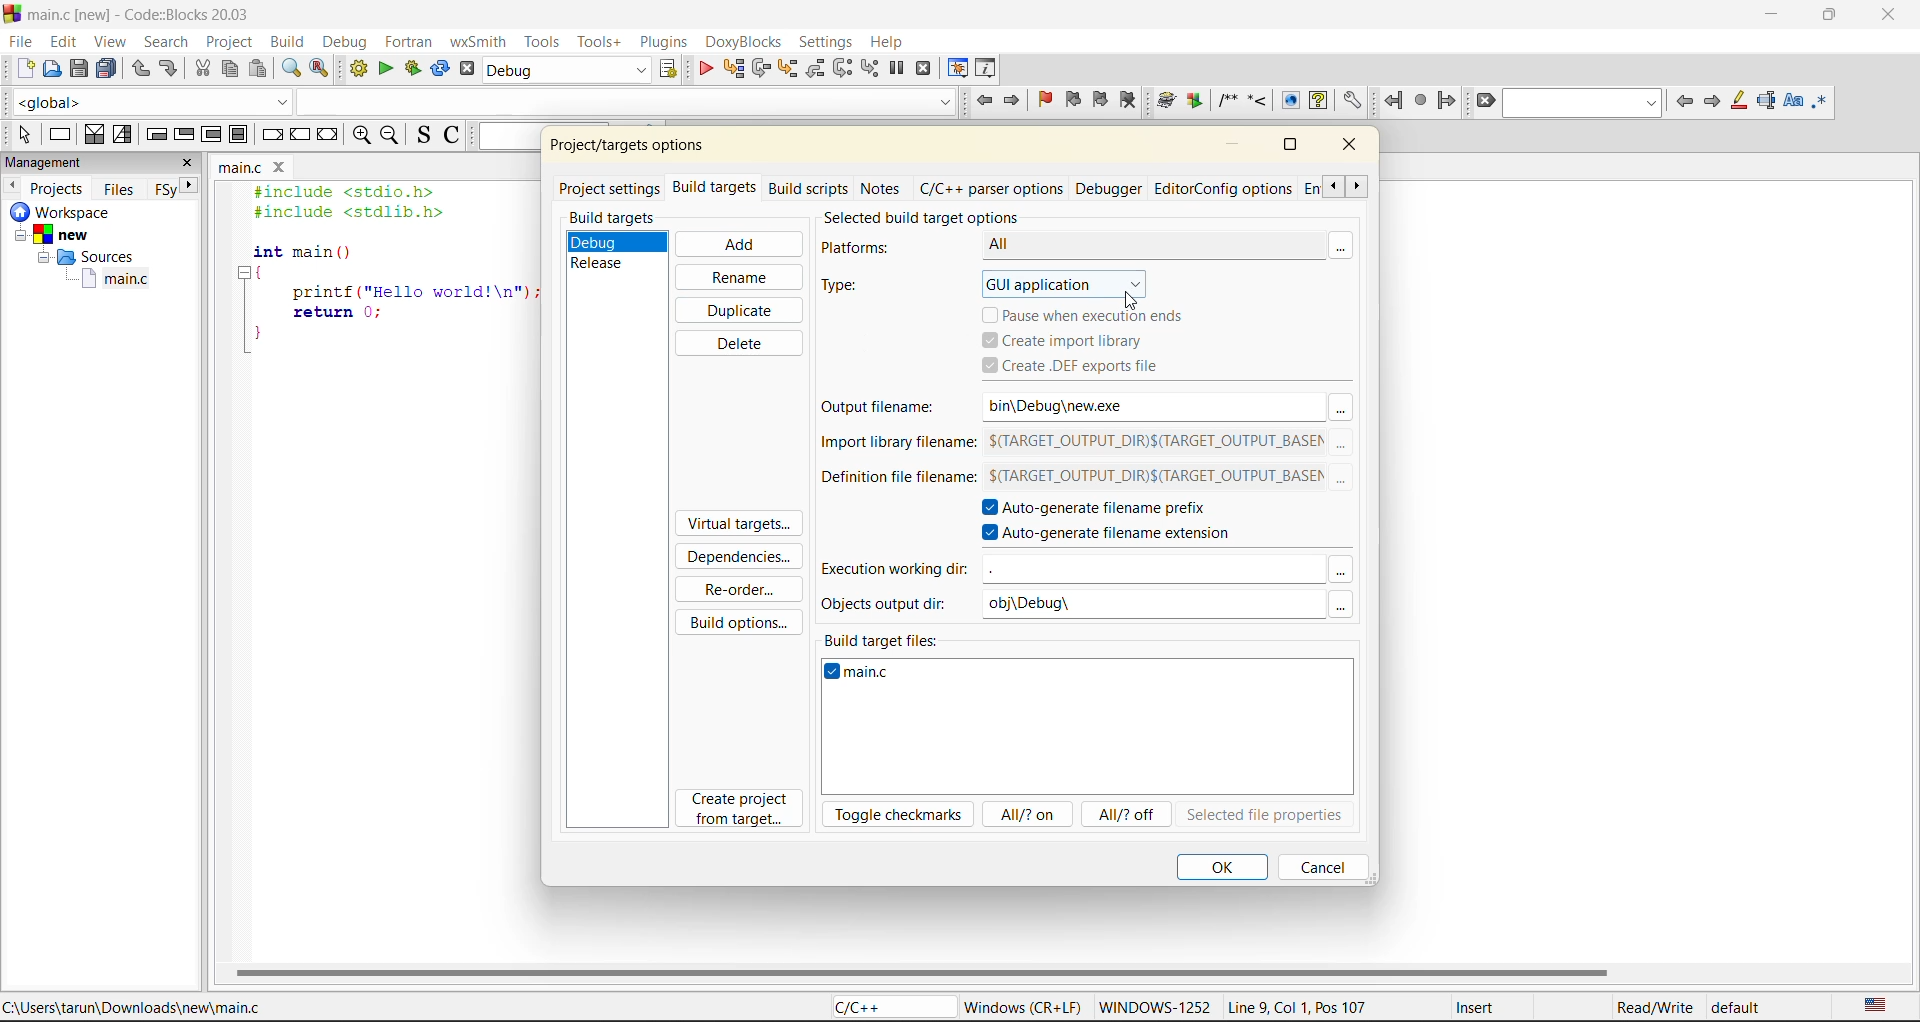 The width and height of the screenshot is (1920, 1022). What do you see at coordinates (1340, 407) in the screenshot?
I see `More` at bounding box center [1340, 407].